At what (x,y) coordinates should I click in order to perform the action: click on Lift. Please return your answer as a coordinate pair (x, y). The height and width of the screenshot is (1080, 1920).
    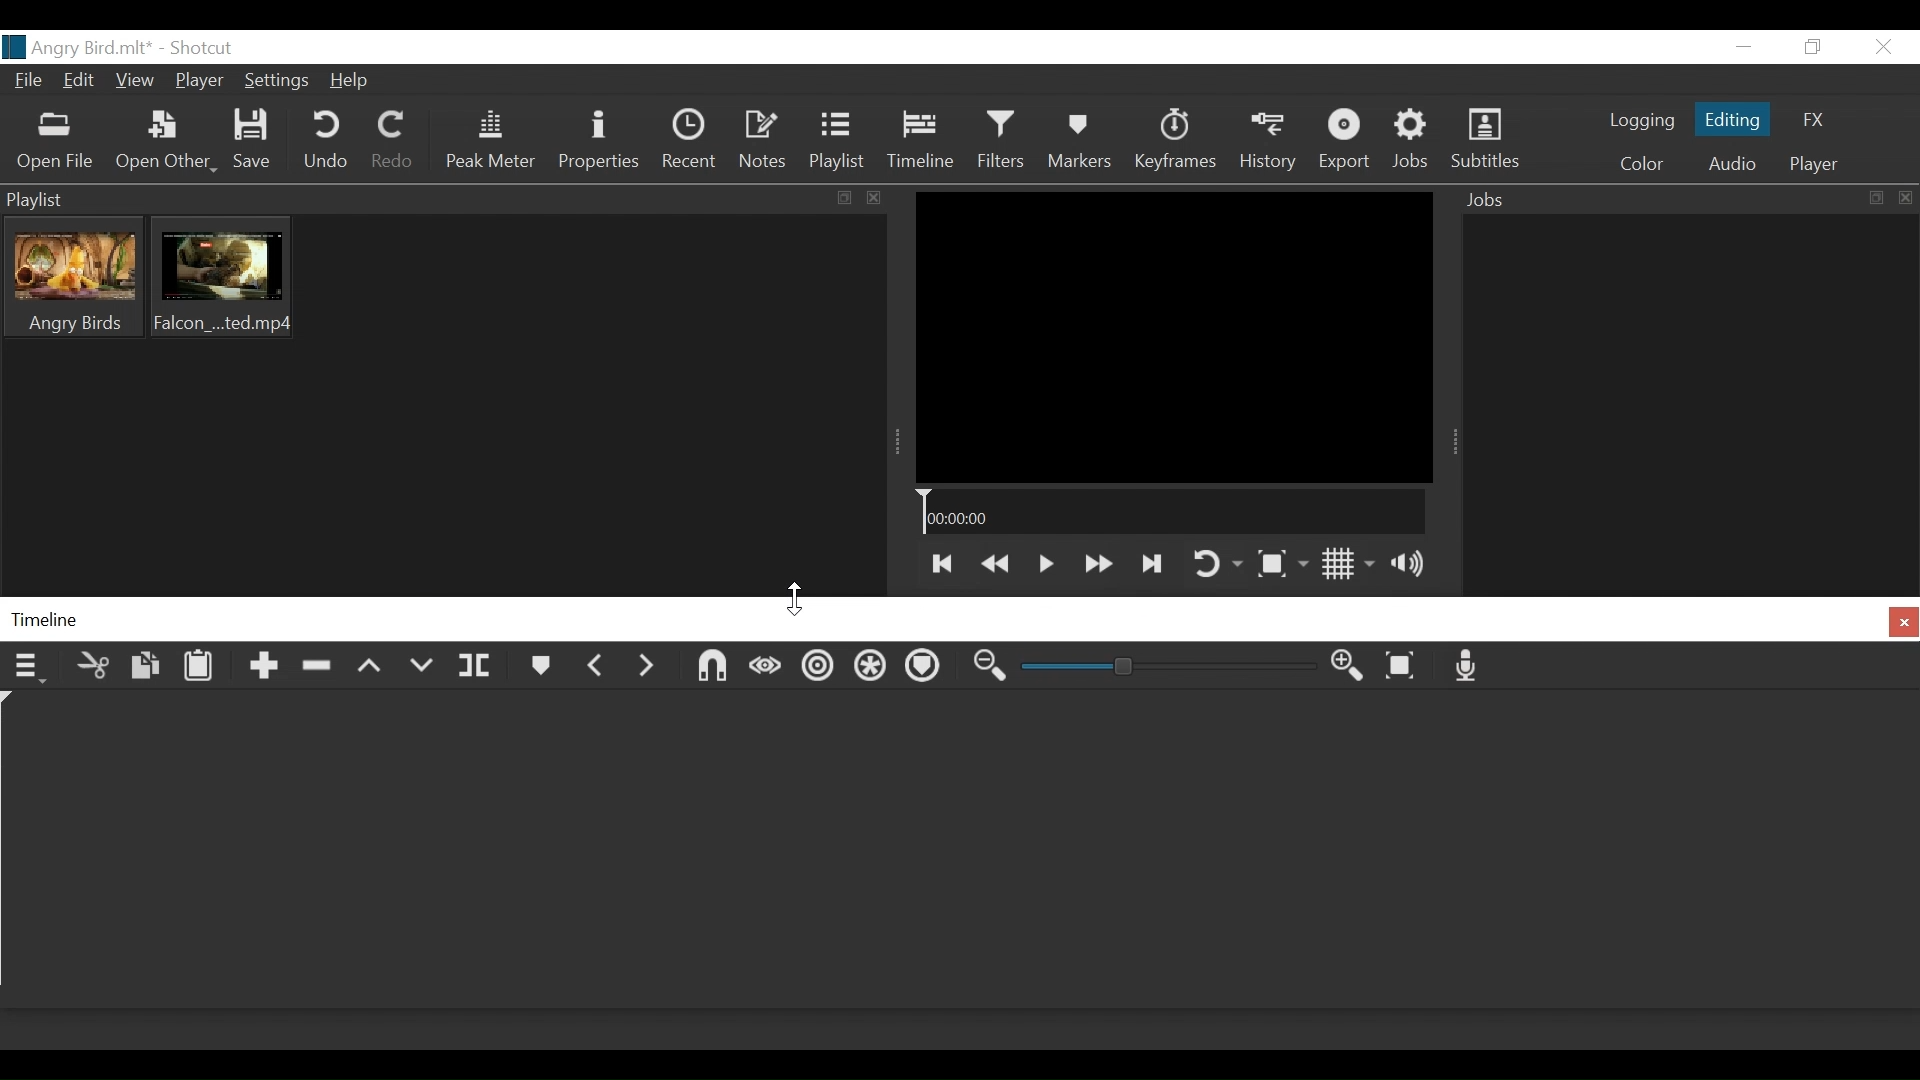
    Looking at the image, I should click on (371, 673).